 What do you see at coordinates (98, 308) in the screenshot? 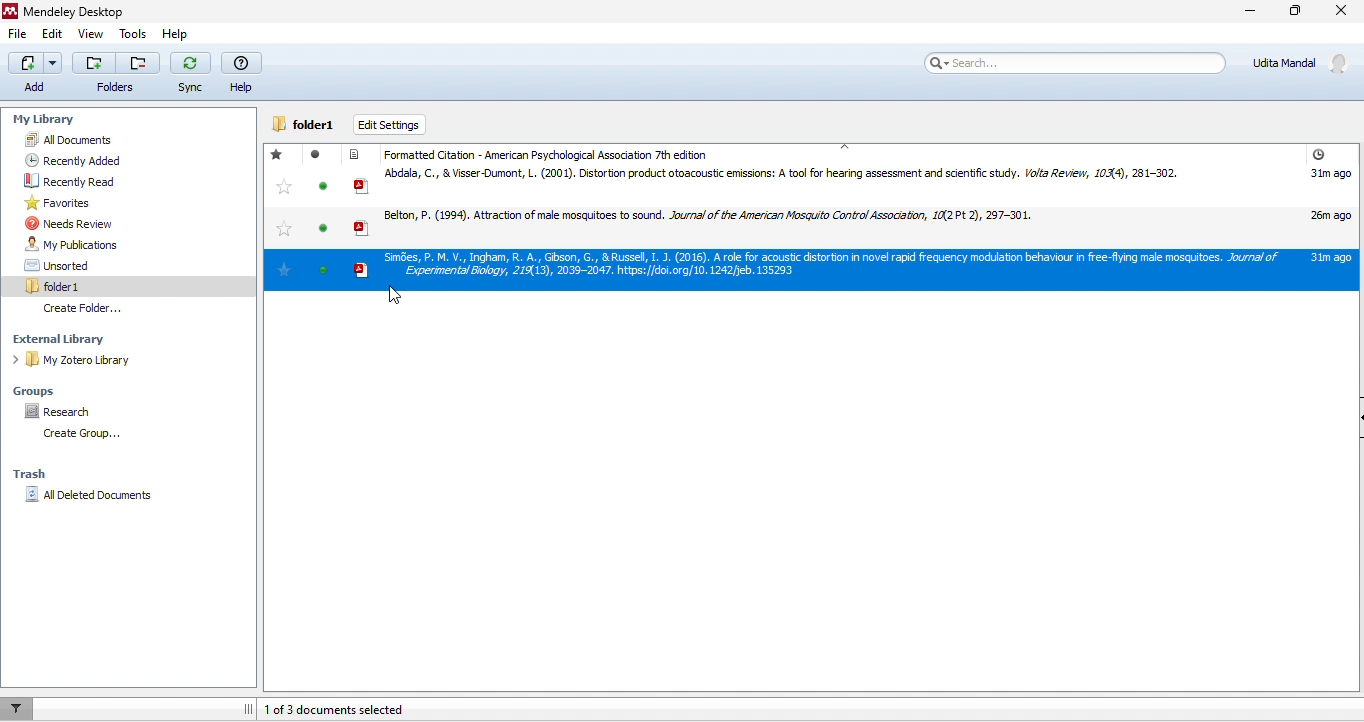
I see `create folder` at bounding box center [98, 308].